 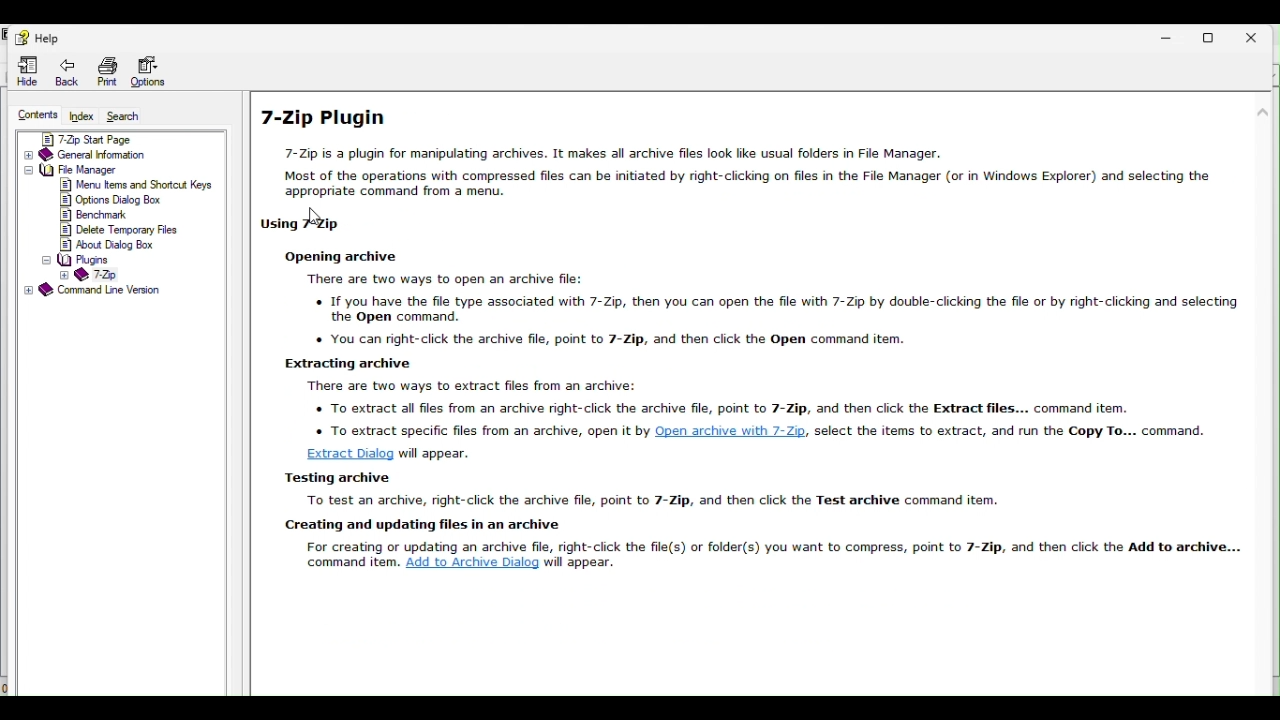 What do you see at coordinates (33, 35) in the screenshot?
I see `Help` at bounding box center [33, 35].